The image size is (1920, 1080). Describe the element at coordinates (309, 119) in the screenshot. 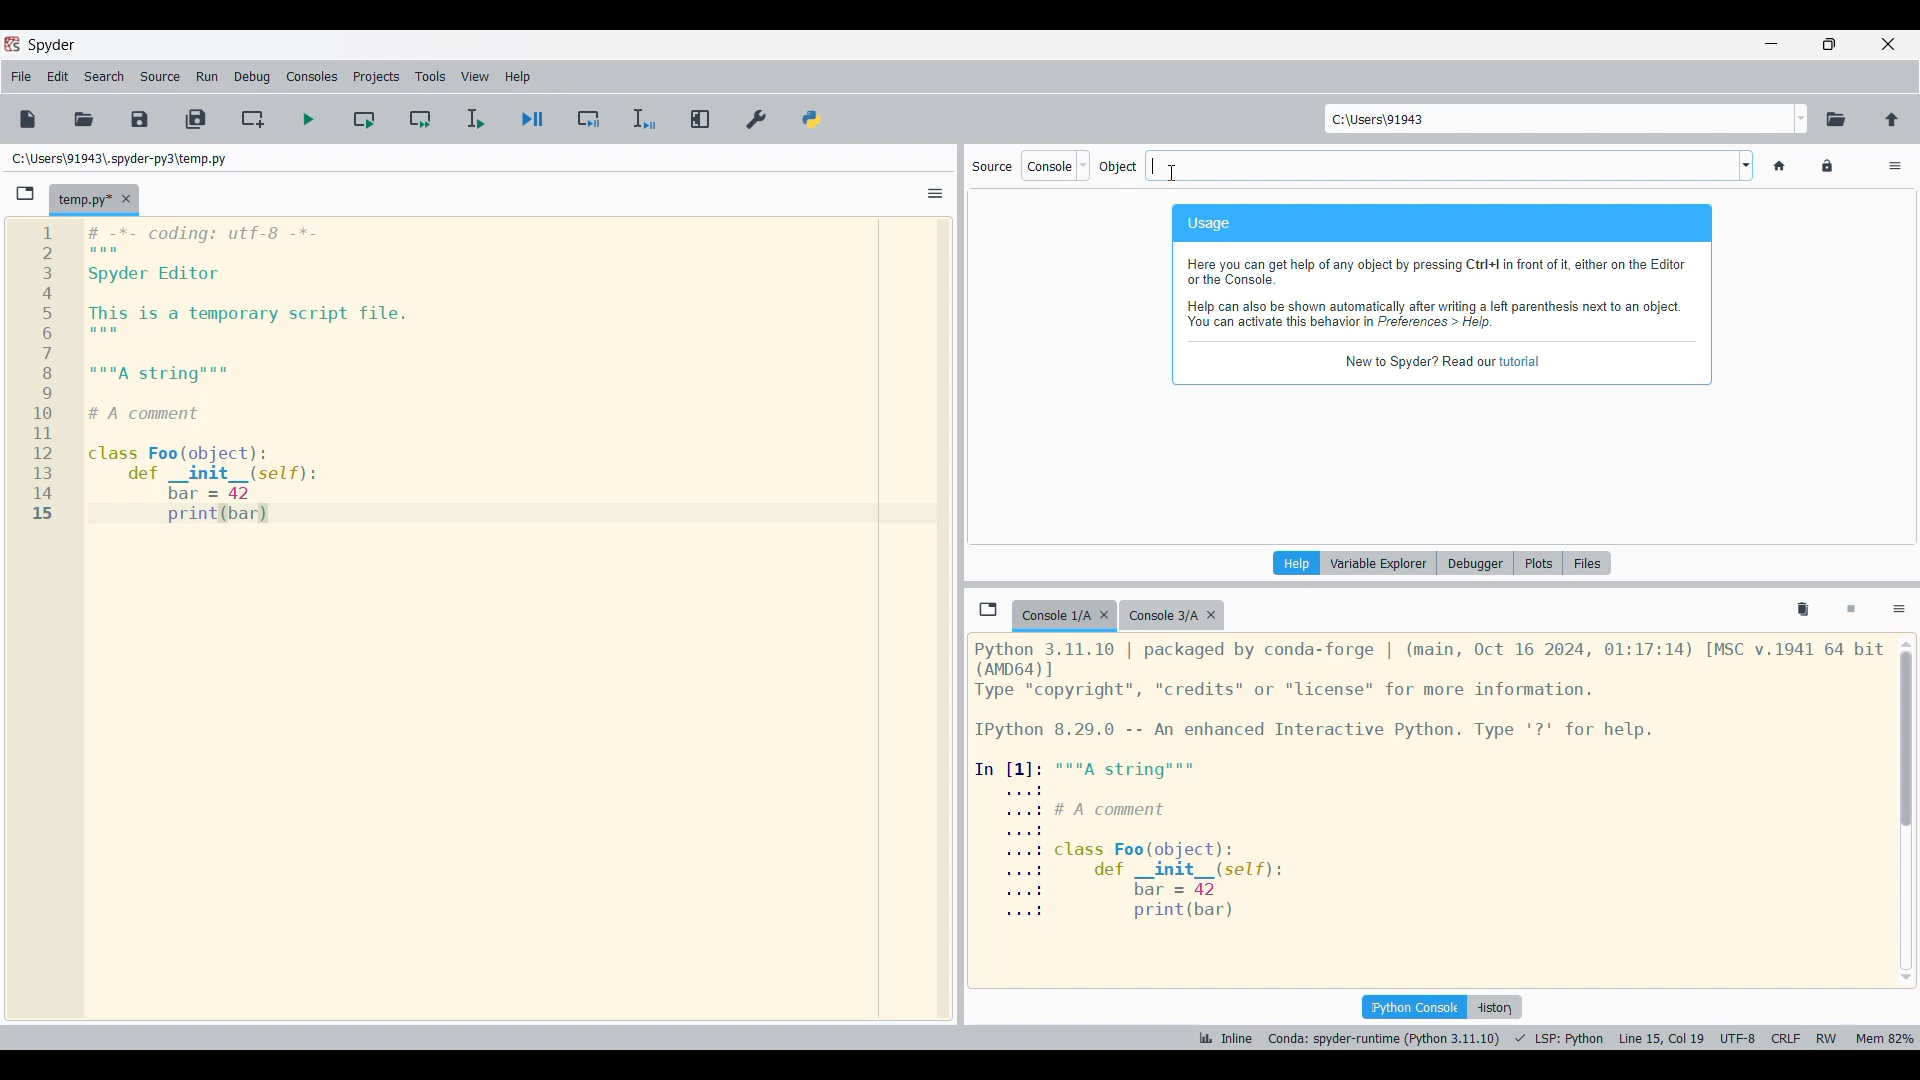

I see `Run file` at that location.